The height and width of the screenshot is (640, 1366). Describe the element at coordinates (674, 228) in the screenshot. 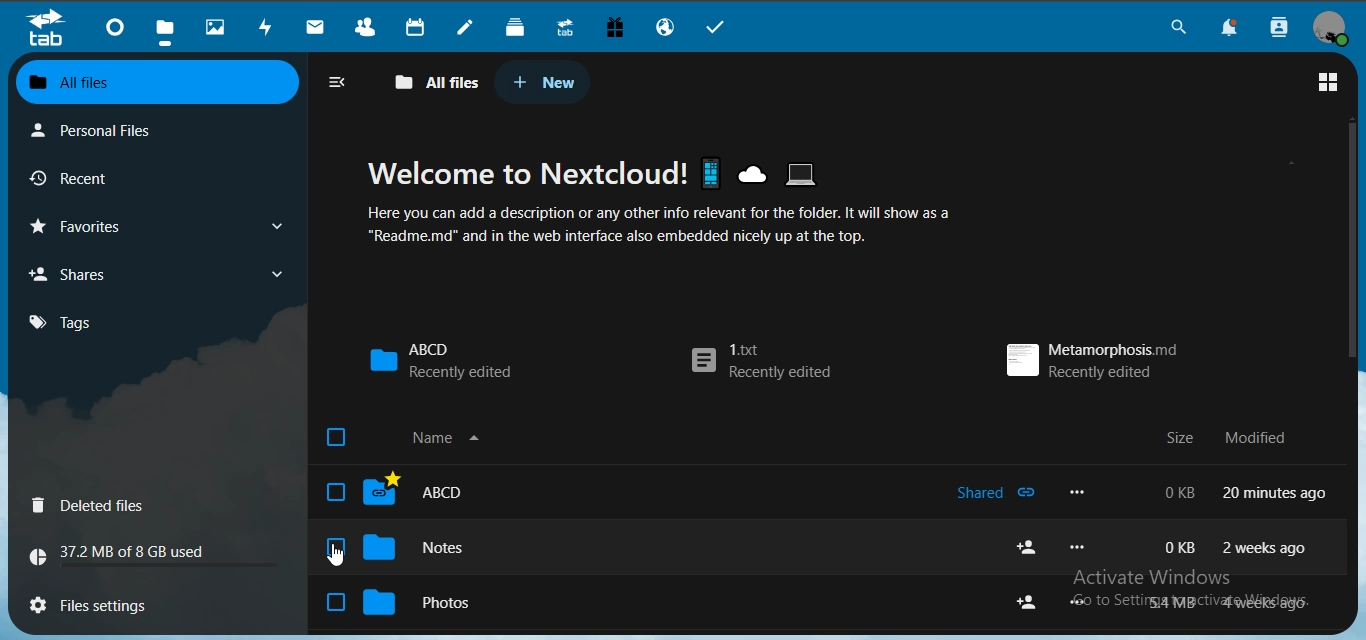

I see `Here you can add a description or any other info relevant for the folder. It will show as a
“Readme.md" and in the web interface also embedded nicely up at the top.` at that location.